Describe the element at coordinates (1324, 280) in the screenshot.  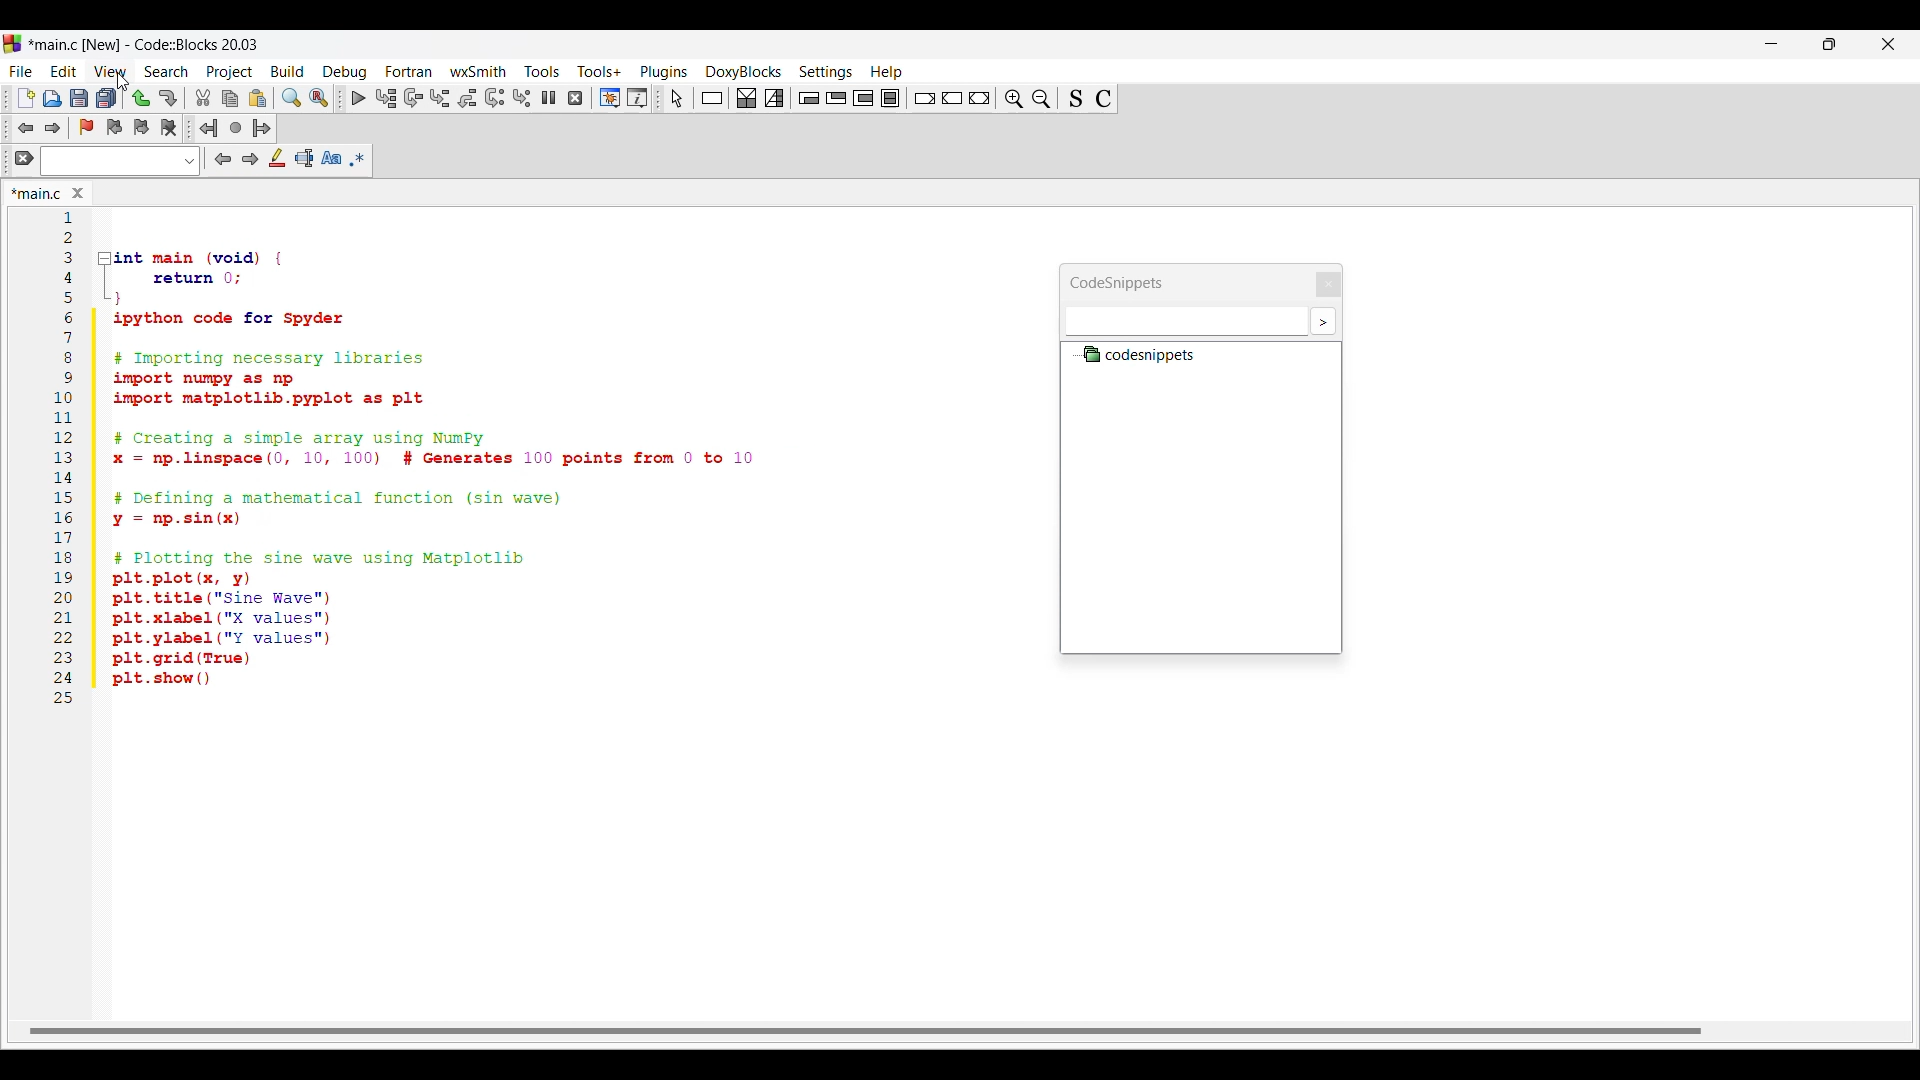
I see `Close` at that location.